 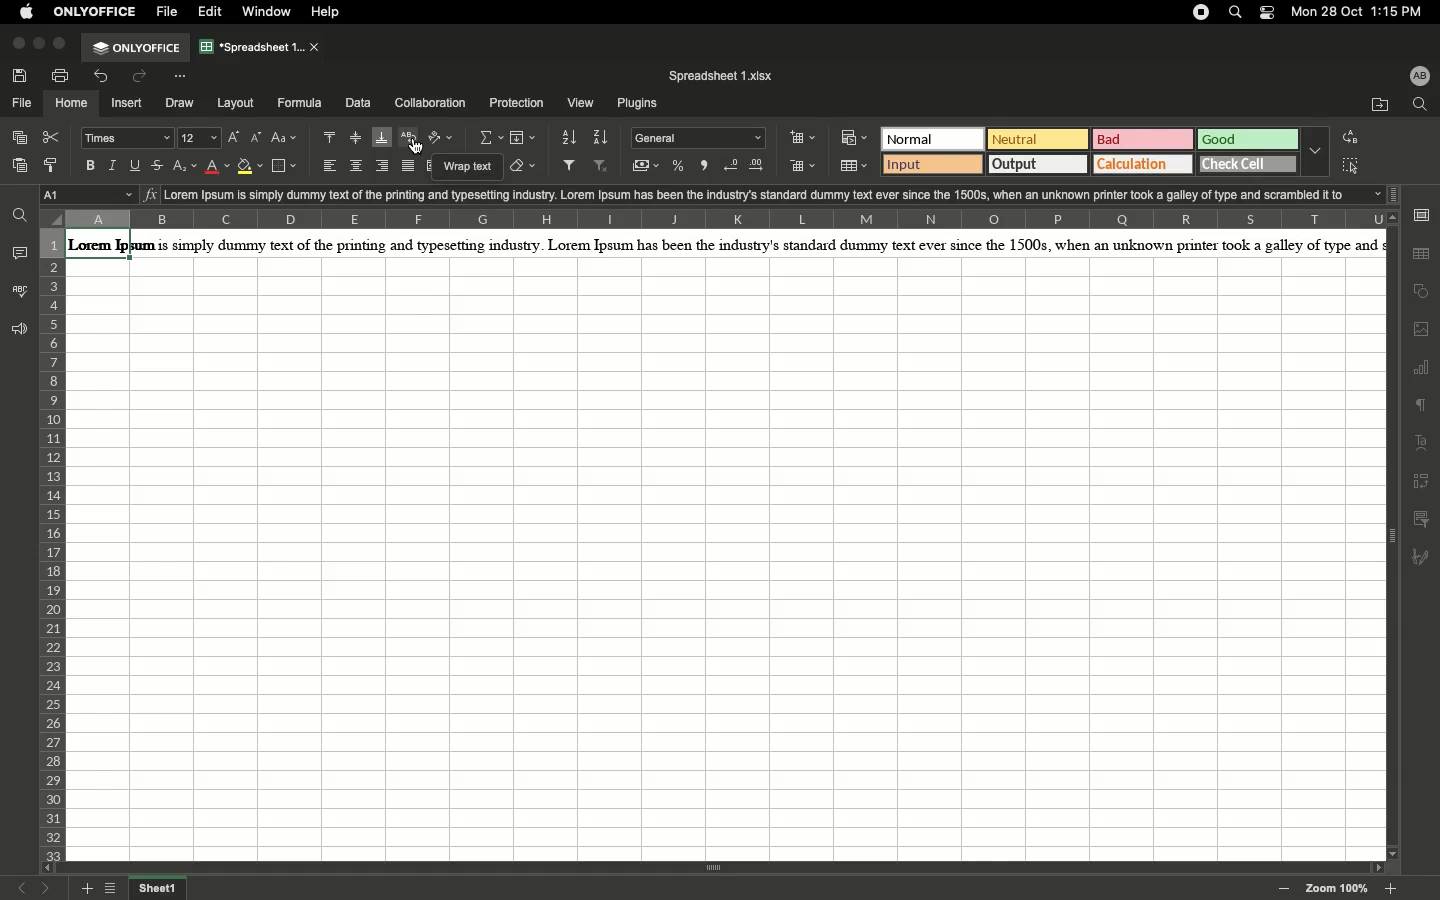 I want to click on Align bottom, so click(x=383, y=139).